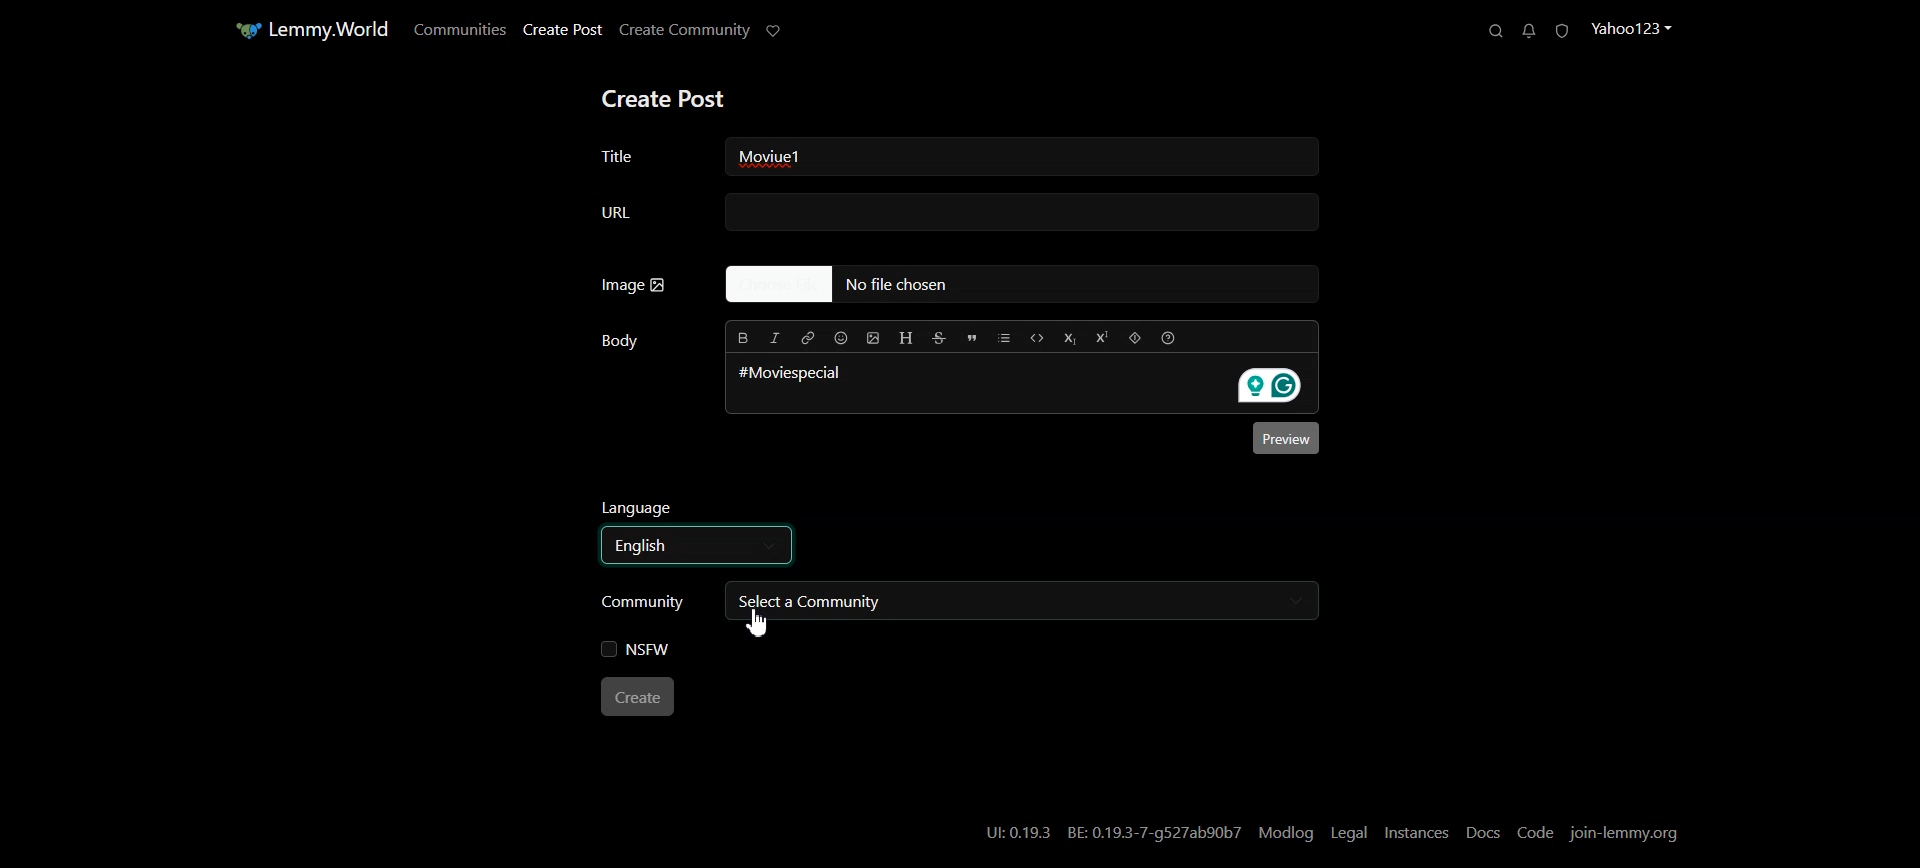 This screenshot has height=868, width=1920. I want to click on Code, so click(1038, 337).